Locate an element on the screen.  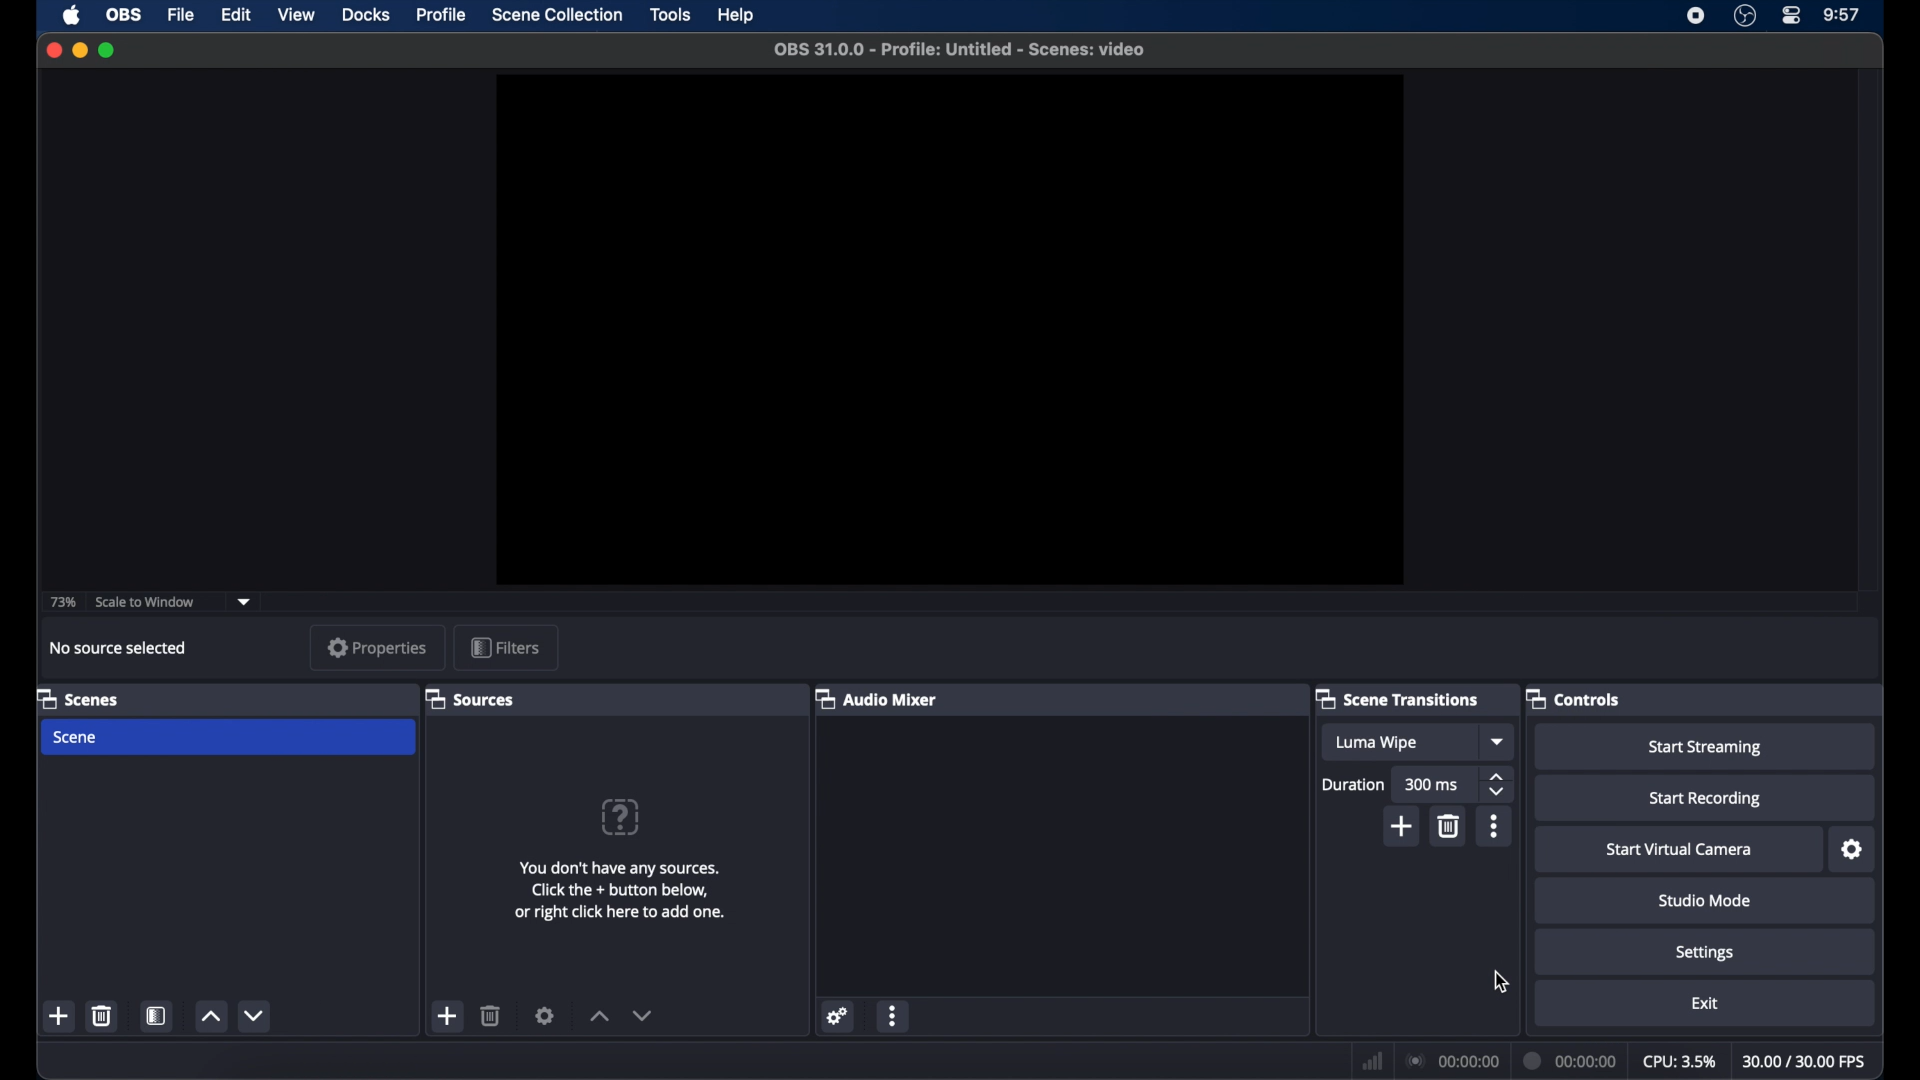
controls is located at coordinates (1573, 698).